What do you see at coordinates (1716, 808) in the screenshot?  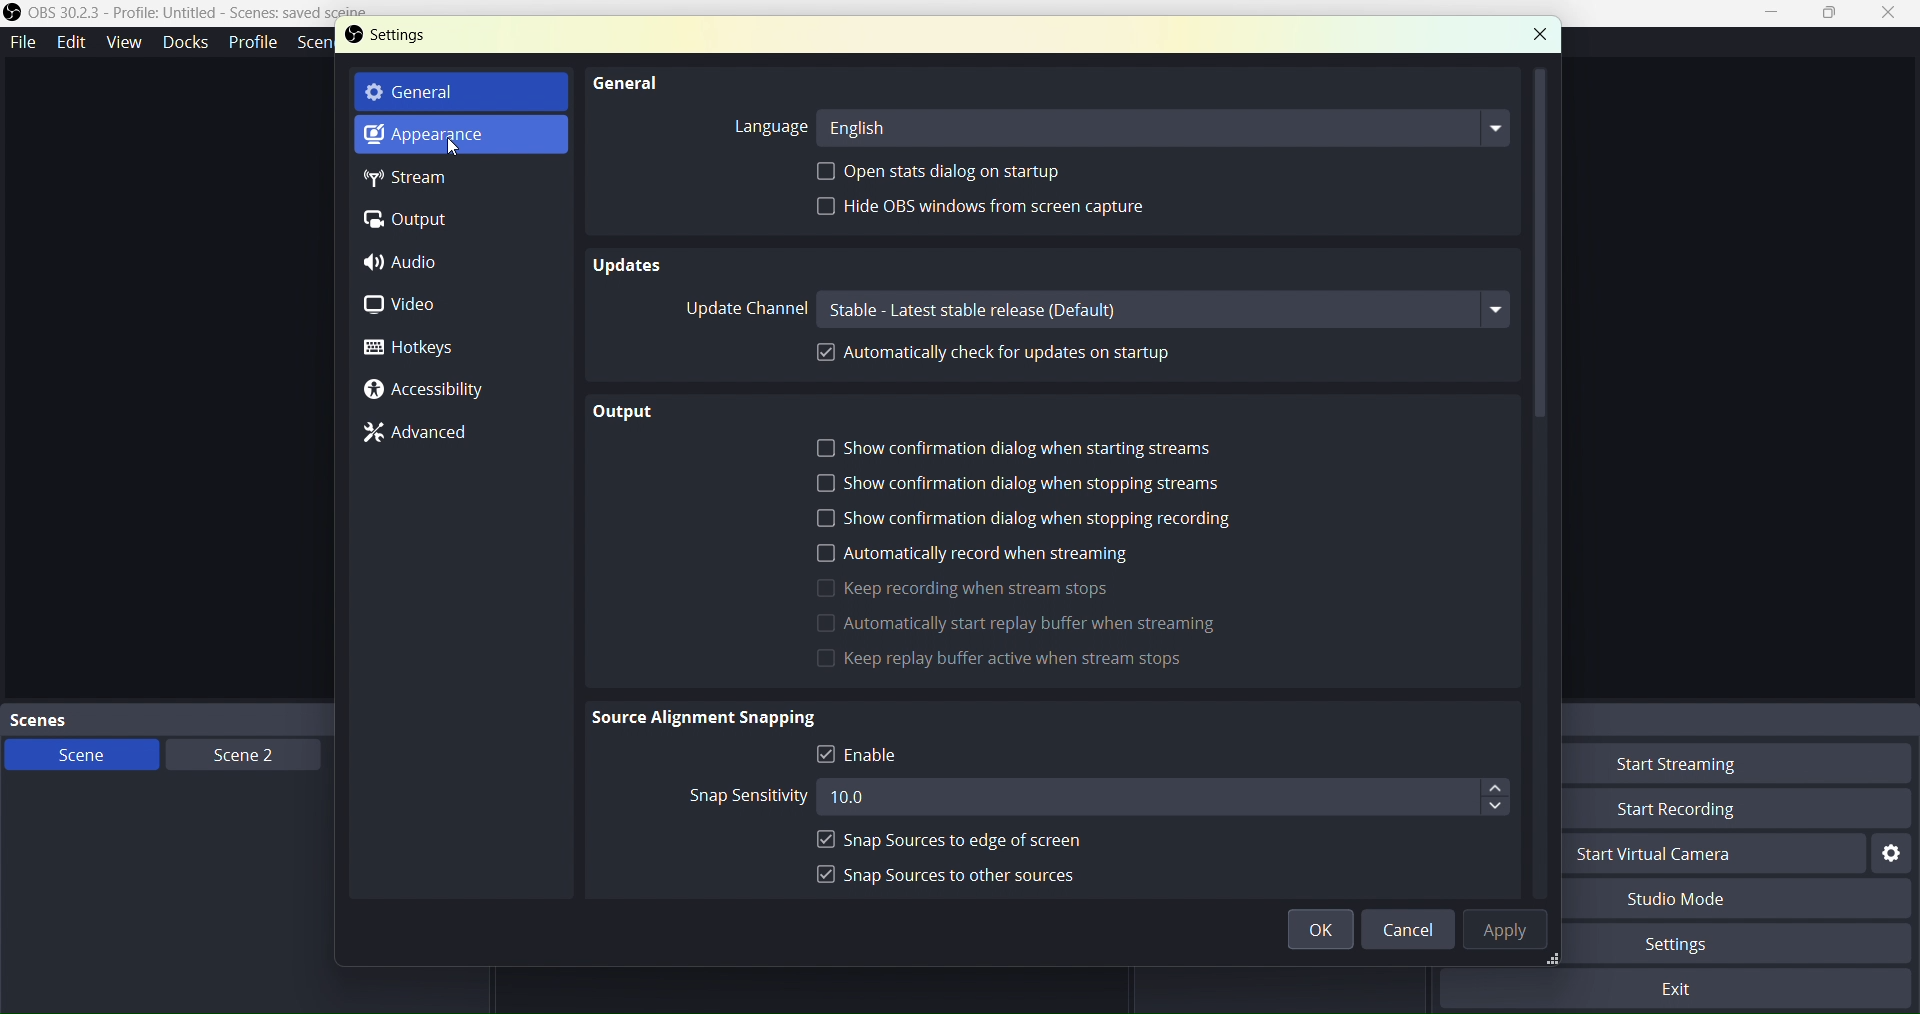 I see `Start Recording` at bounding box center [1716, 808].